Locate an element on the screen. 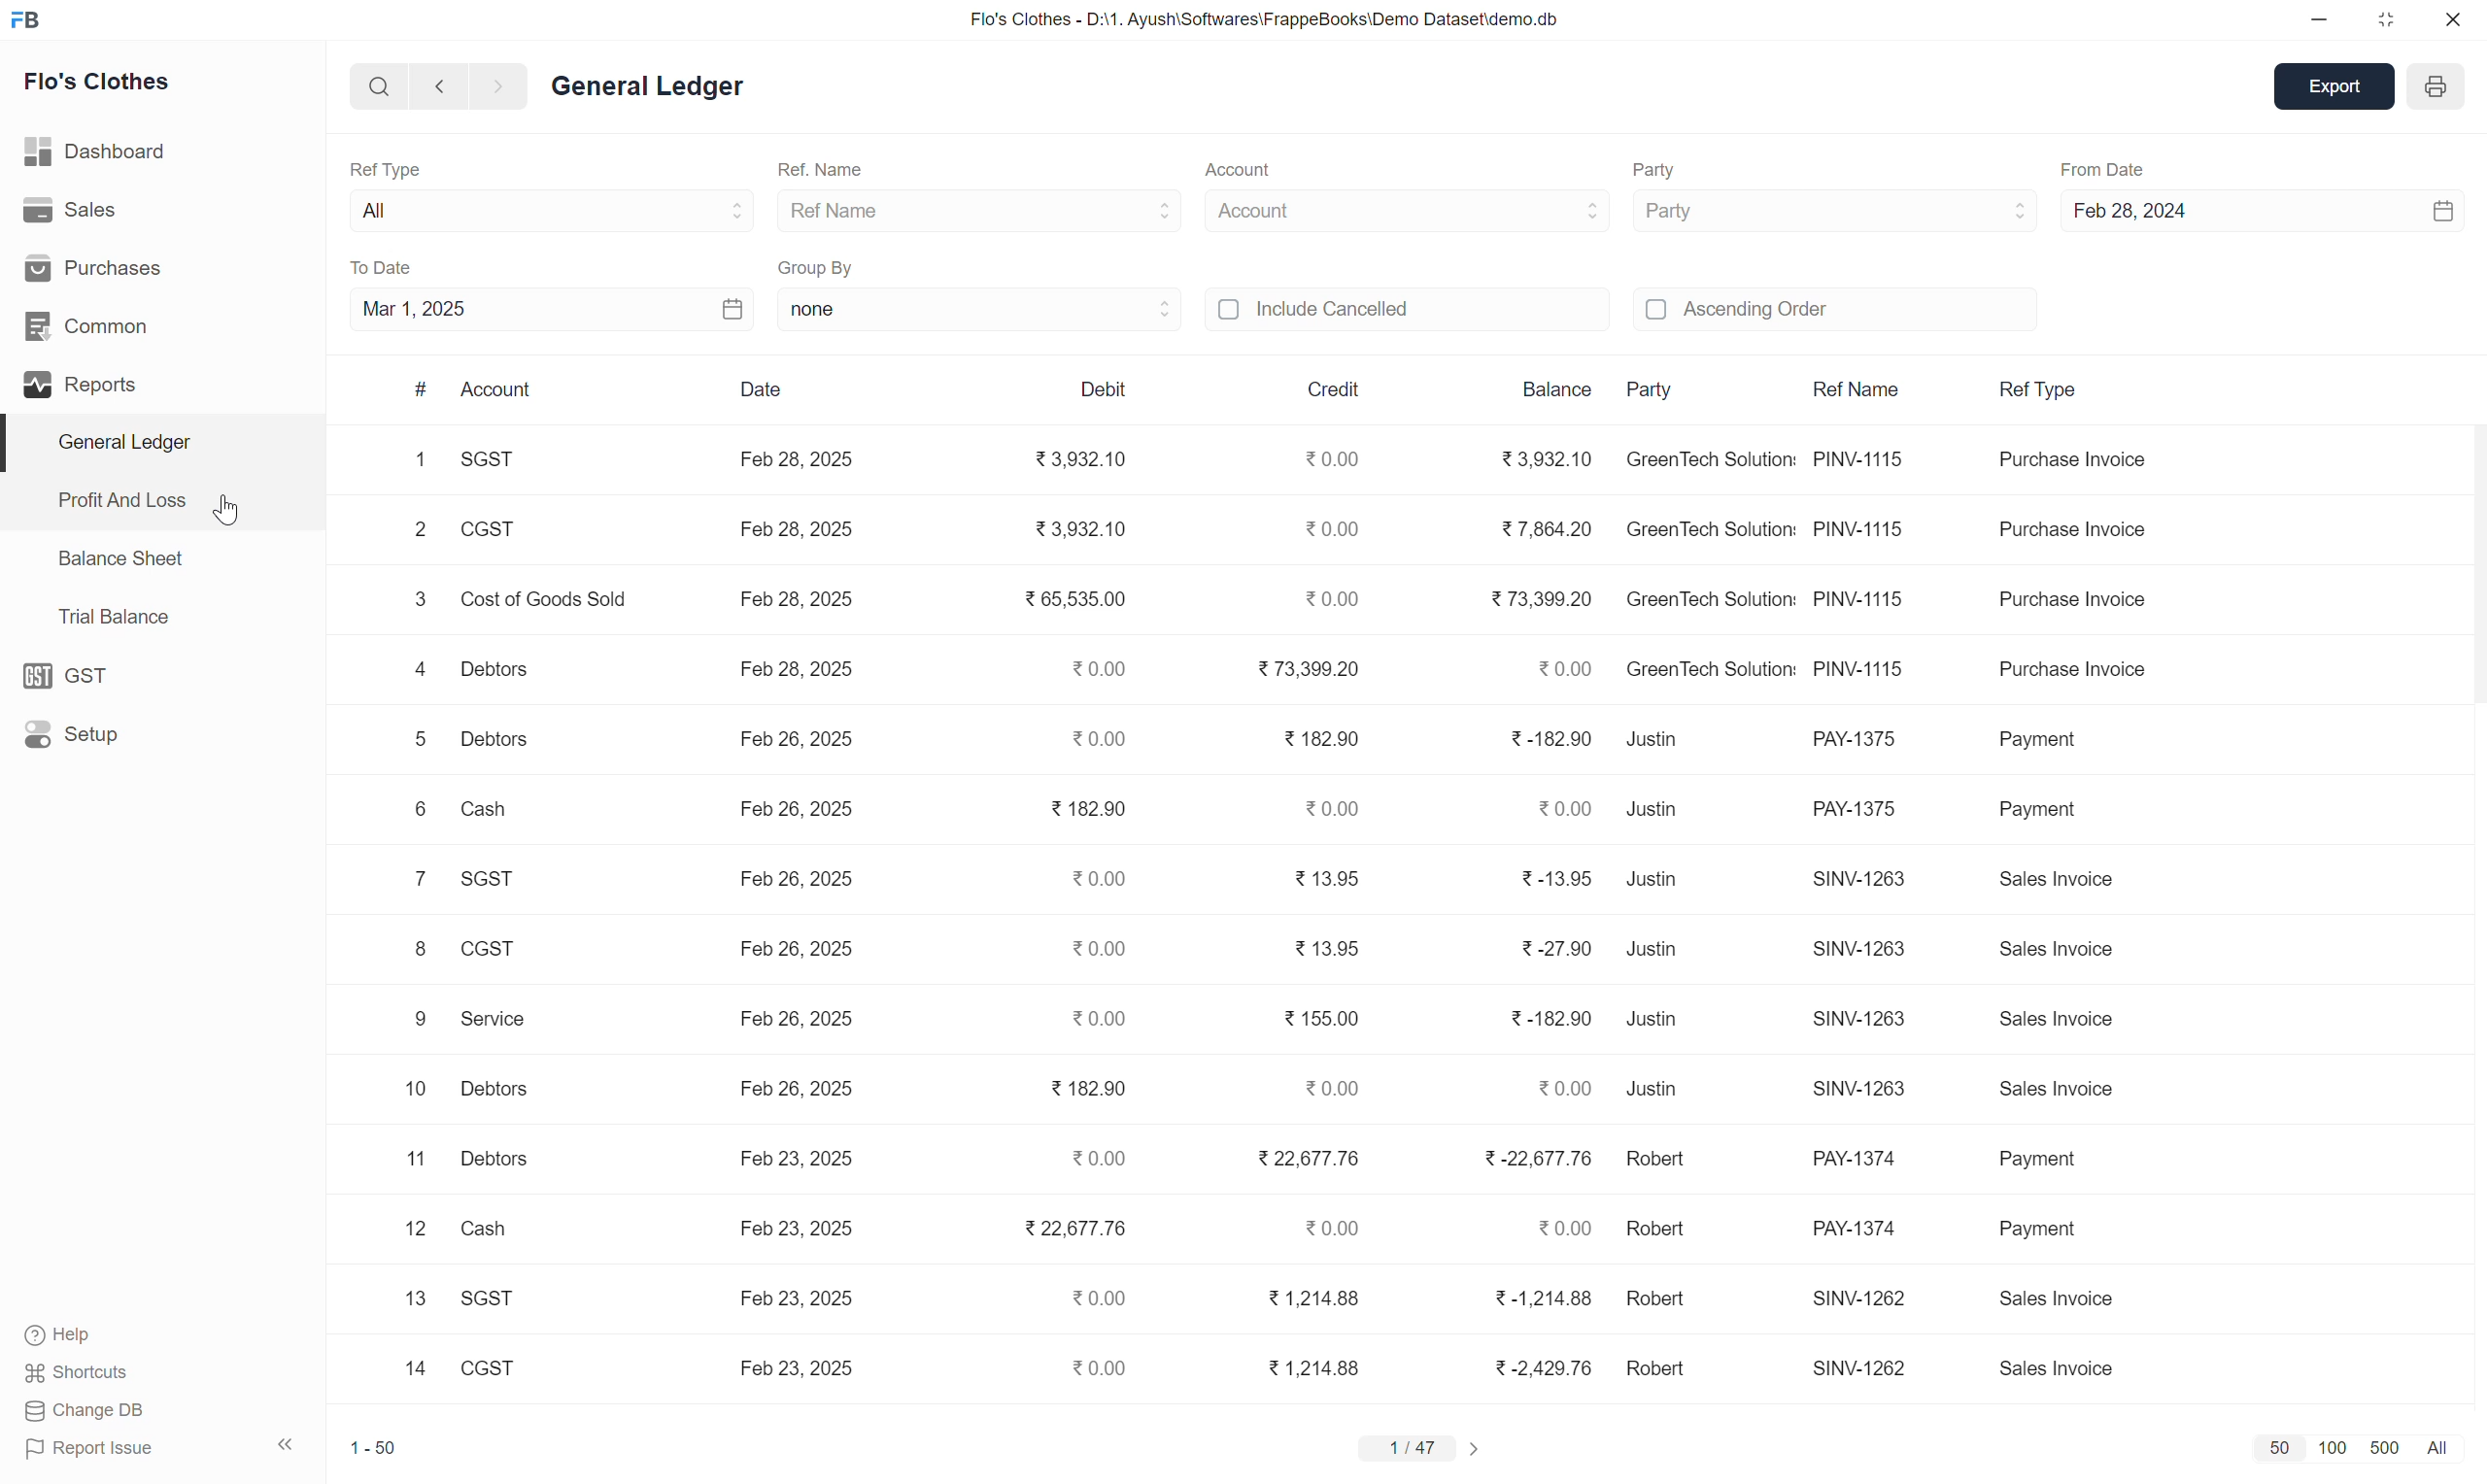  ₹-182.90 is located at coordinates (1537, 739).